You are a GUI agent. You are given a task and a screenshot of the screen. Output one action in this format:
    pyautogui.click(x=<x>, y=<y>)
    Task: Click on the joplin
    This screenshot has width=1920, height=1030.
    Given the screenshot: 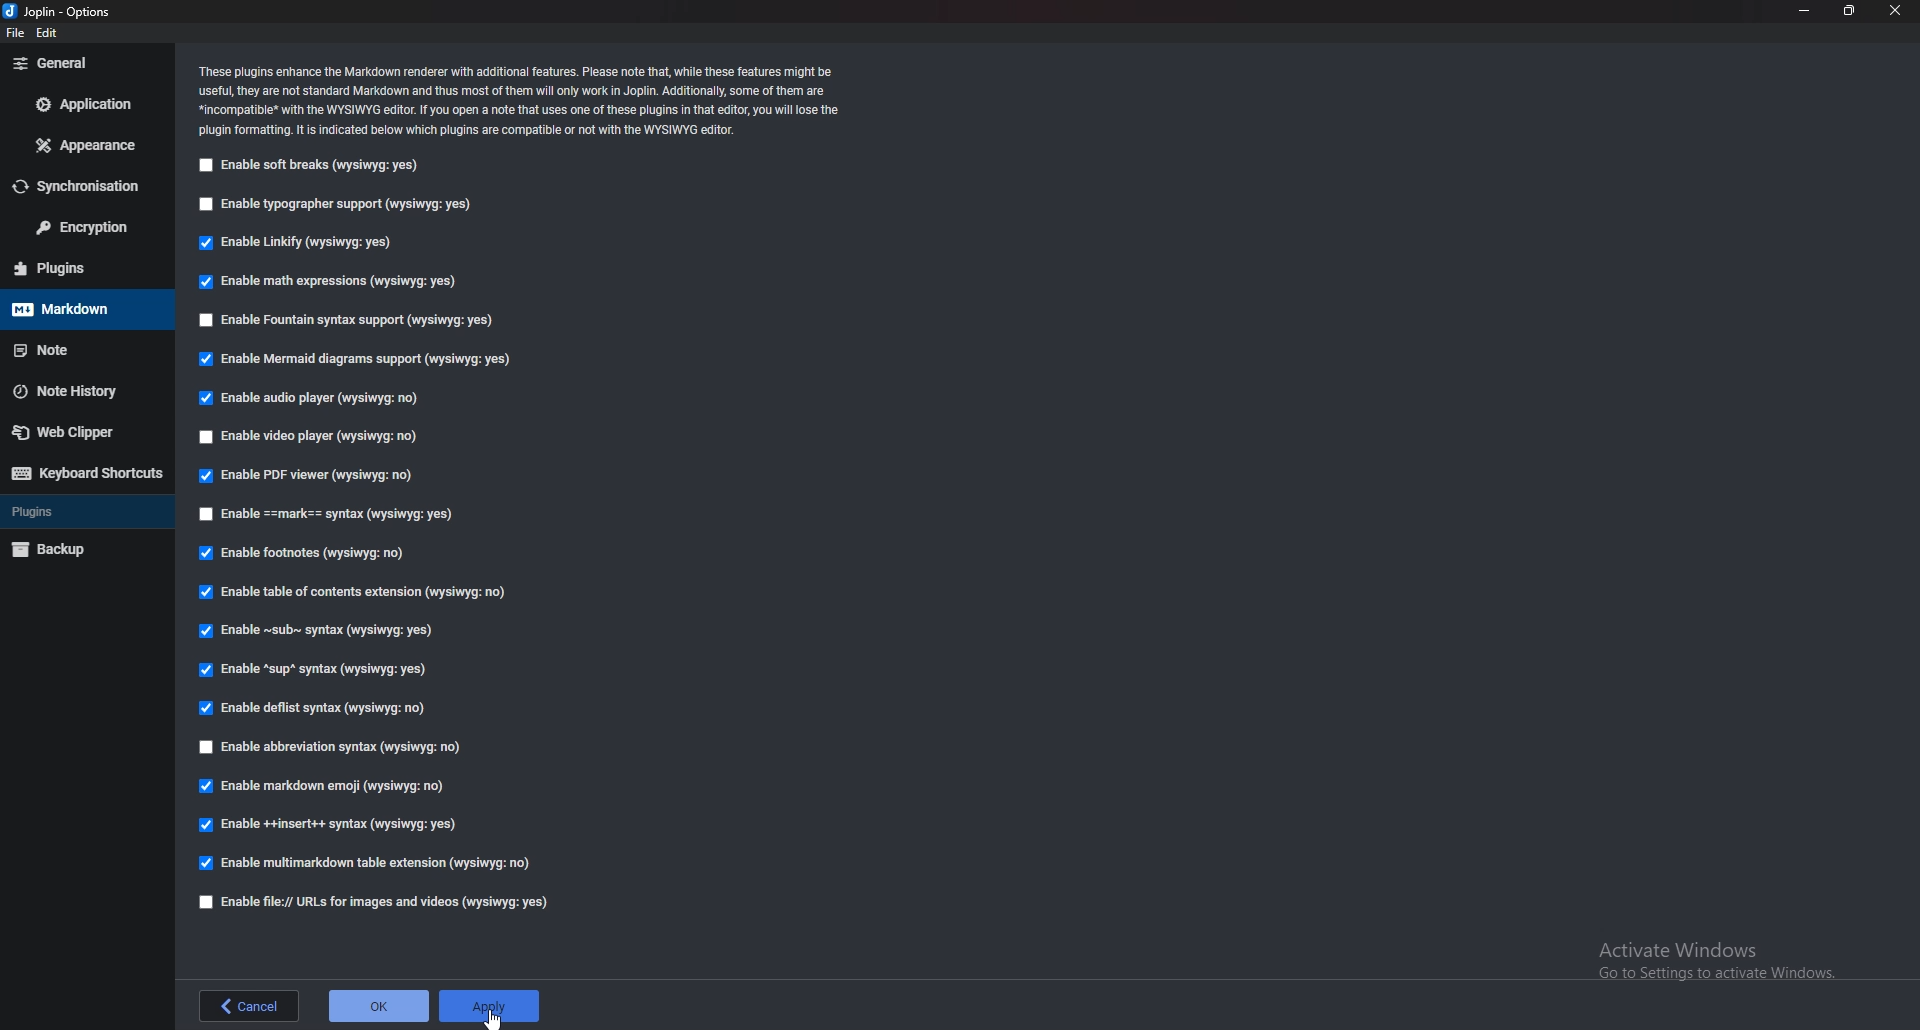 What is the action you would take?
    pyautogui.click(x=62, y=11)
    